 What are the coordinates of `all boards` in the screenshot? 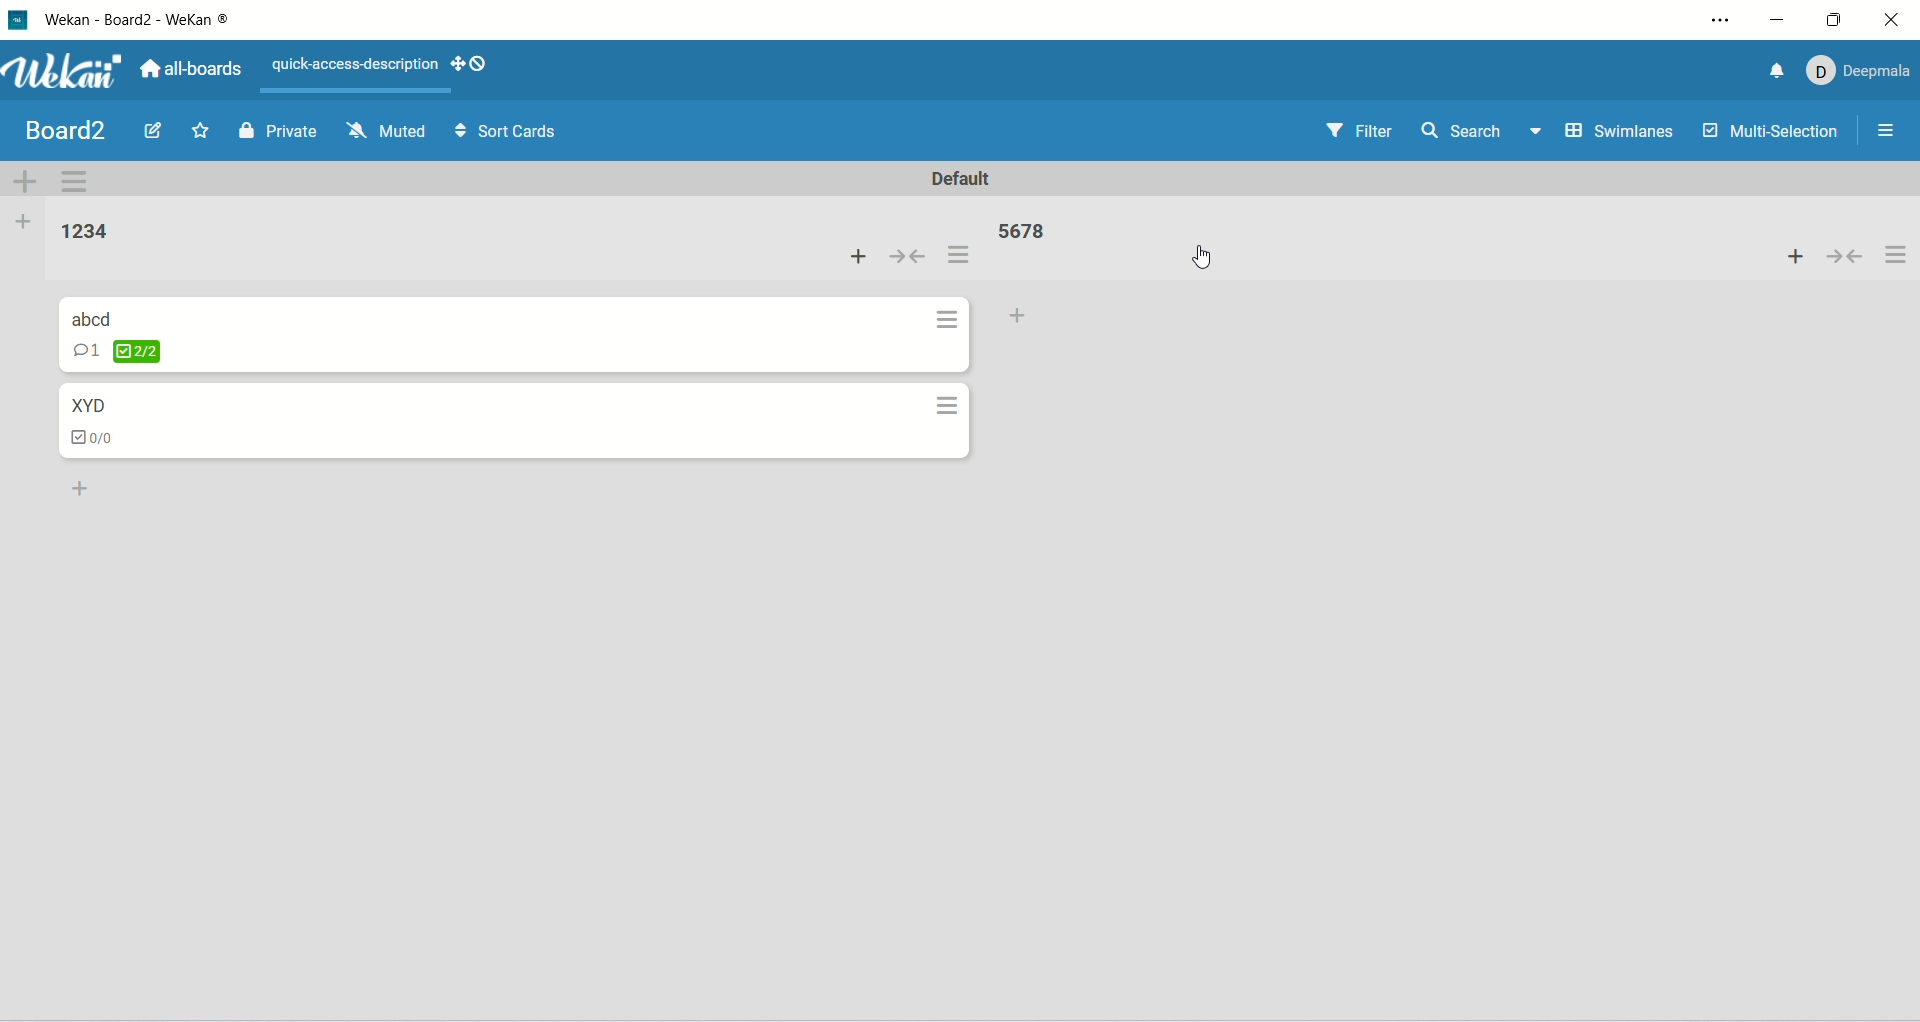 It's located at (196, 64).